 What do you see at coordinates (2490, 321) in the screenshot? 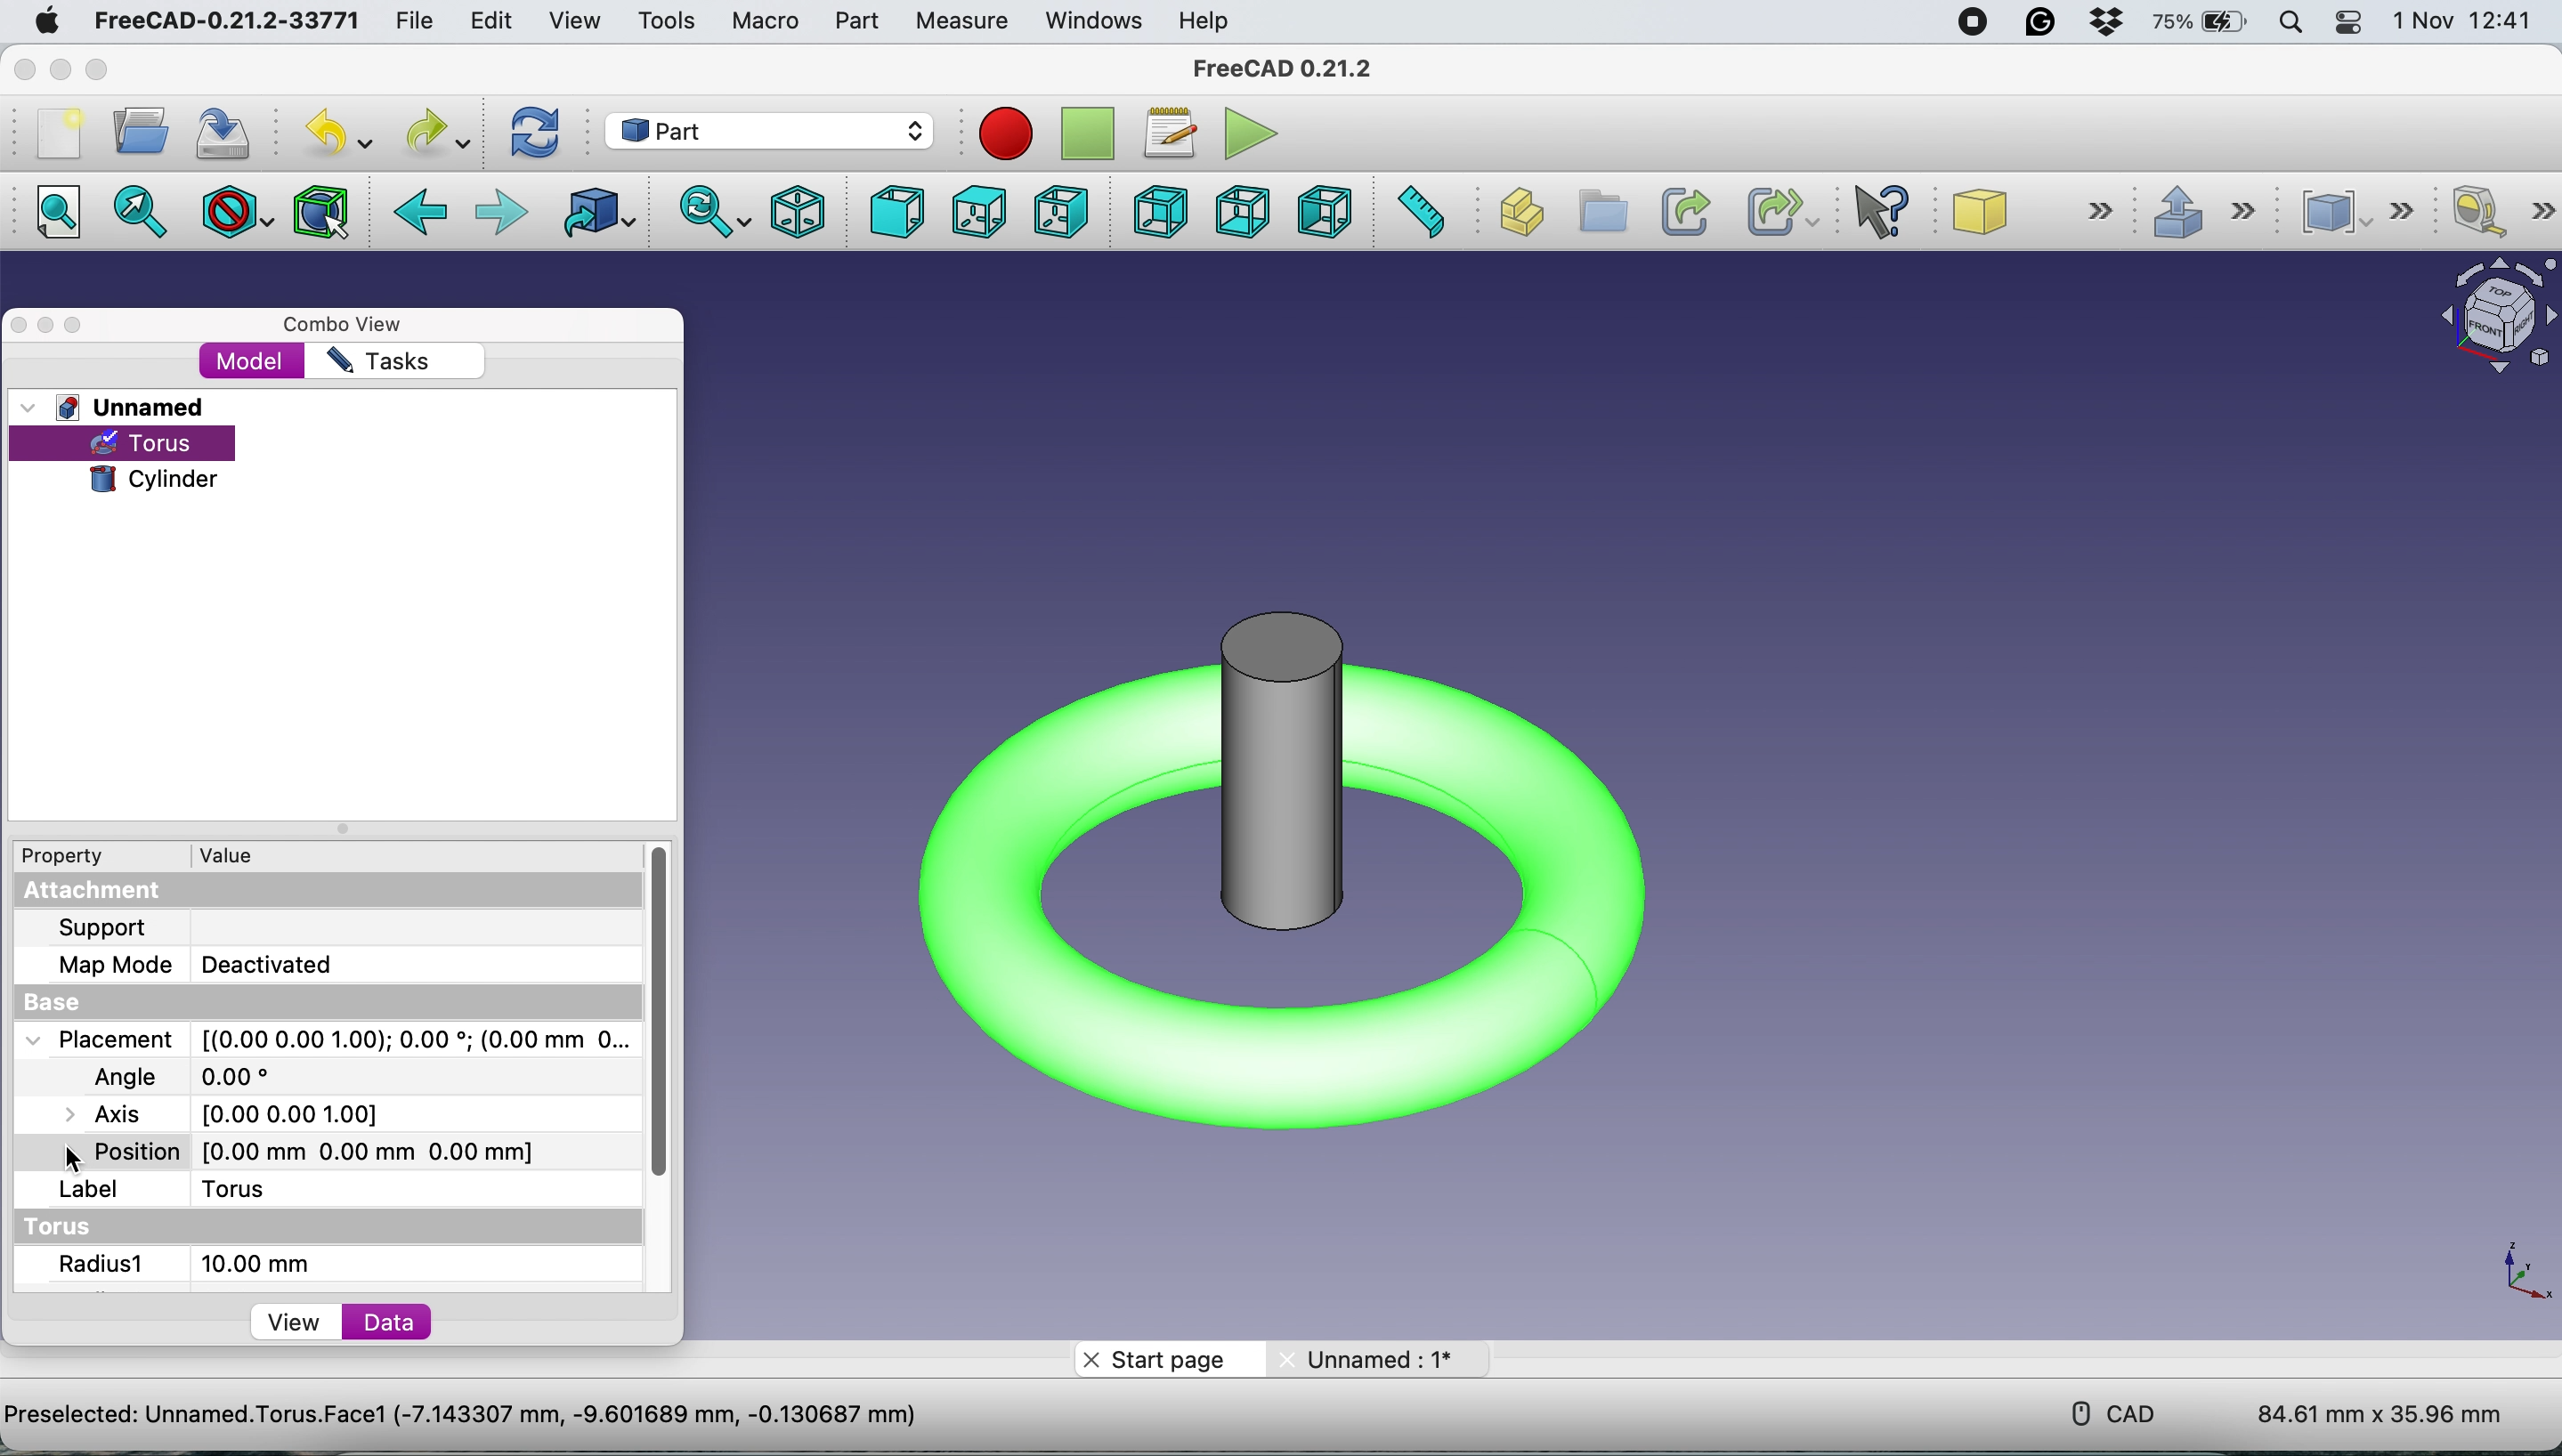
I see `object interface` at bounding box center [2490, 321].